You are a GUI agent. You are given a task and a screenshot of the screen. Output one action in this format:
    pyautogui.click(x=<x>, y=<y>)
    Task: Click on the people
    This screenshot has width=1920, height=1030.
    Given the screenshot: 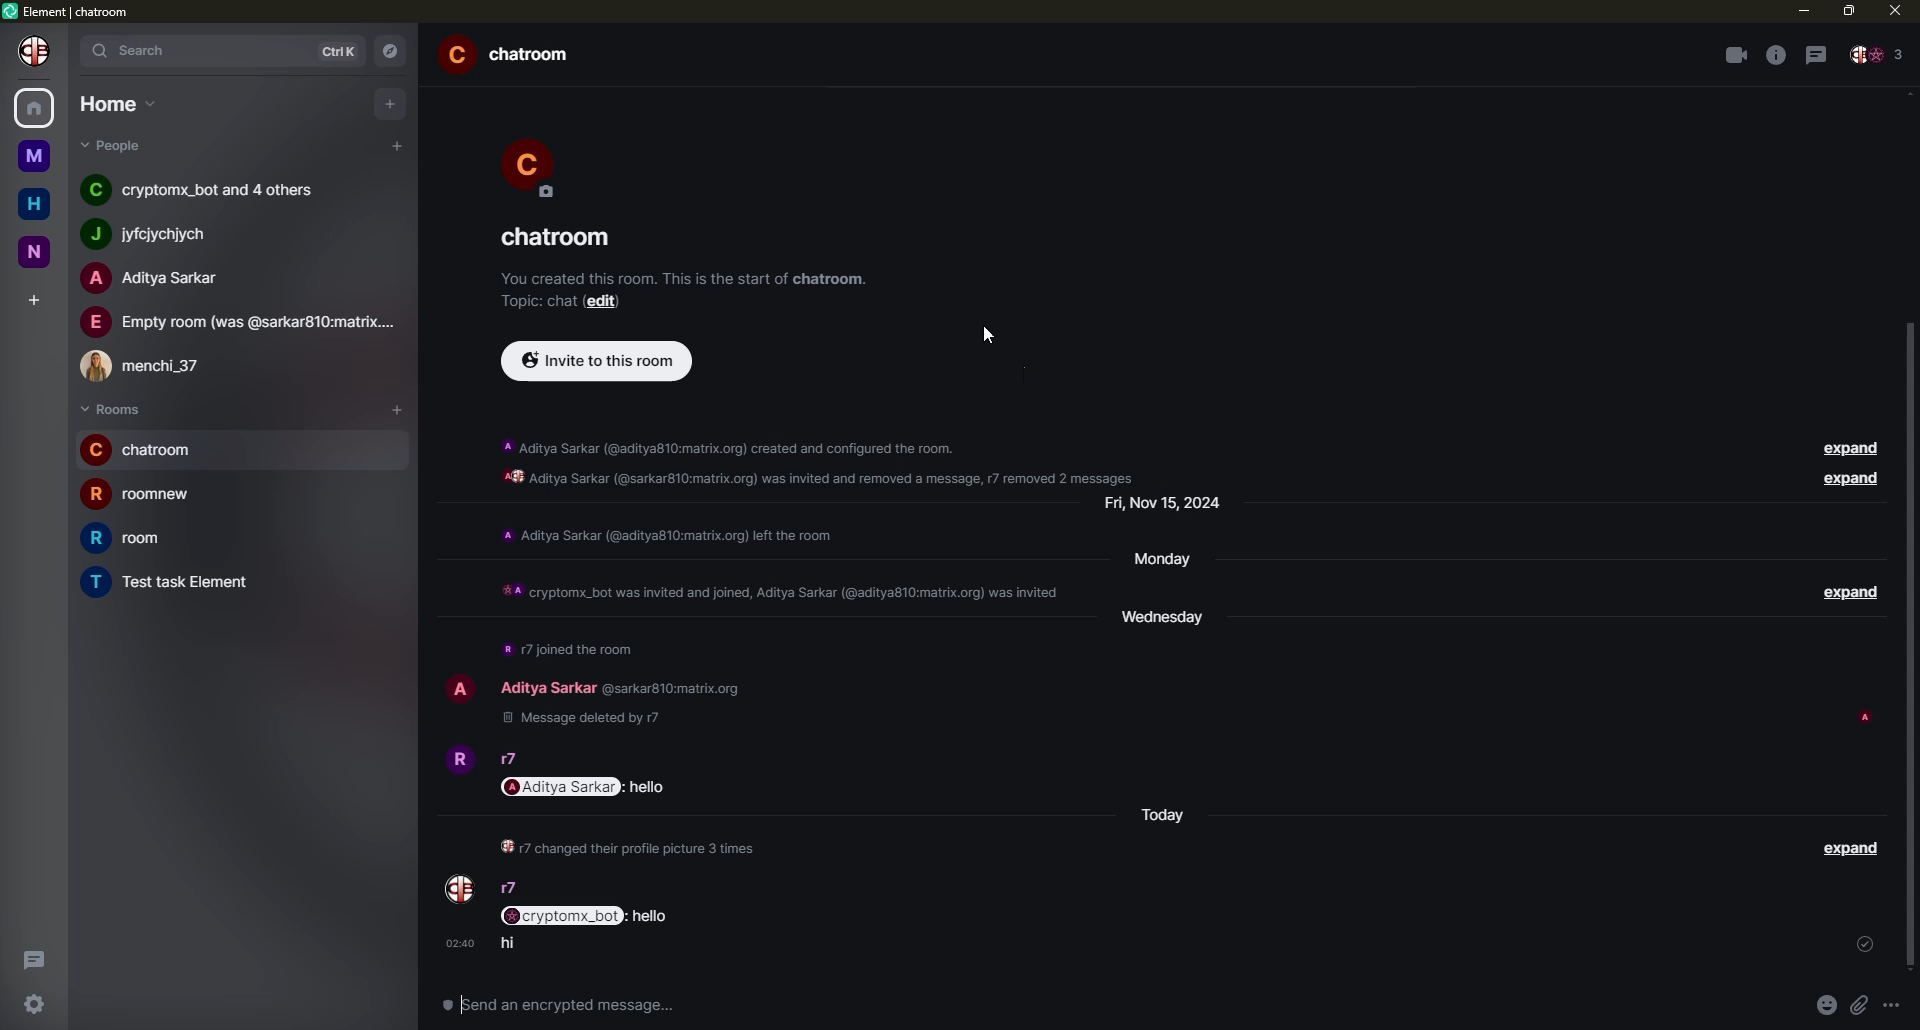 What is the action you would take?
    pyautogui.click(x=160, y=278)
    